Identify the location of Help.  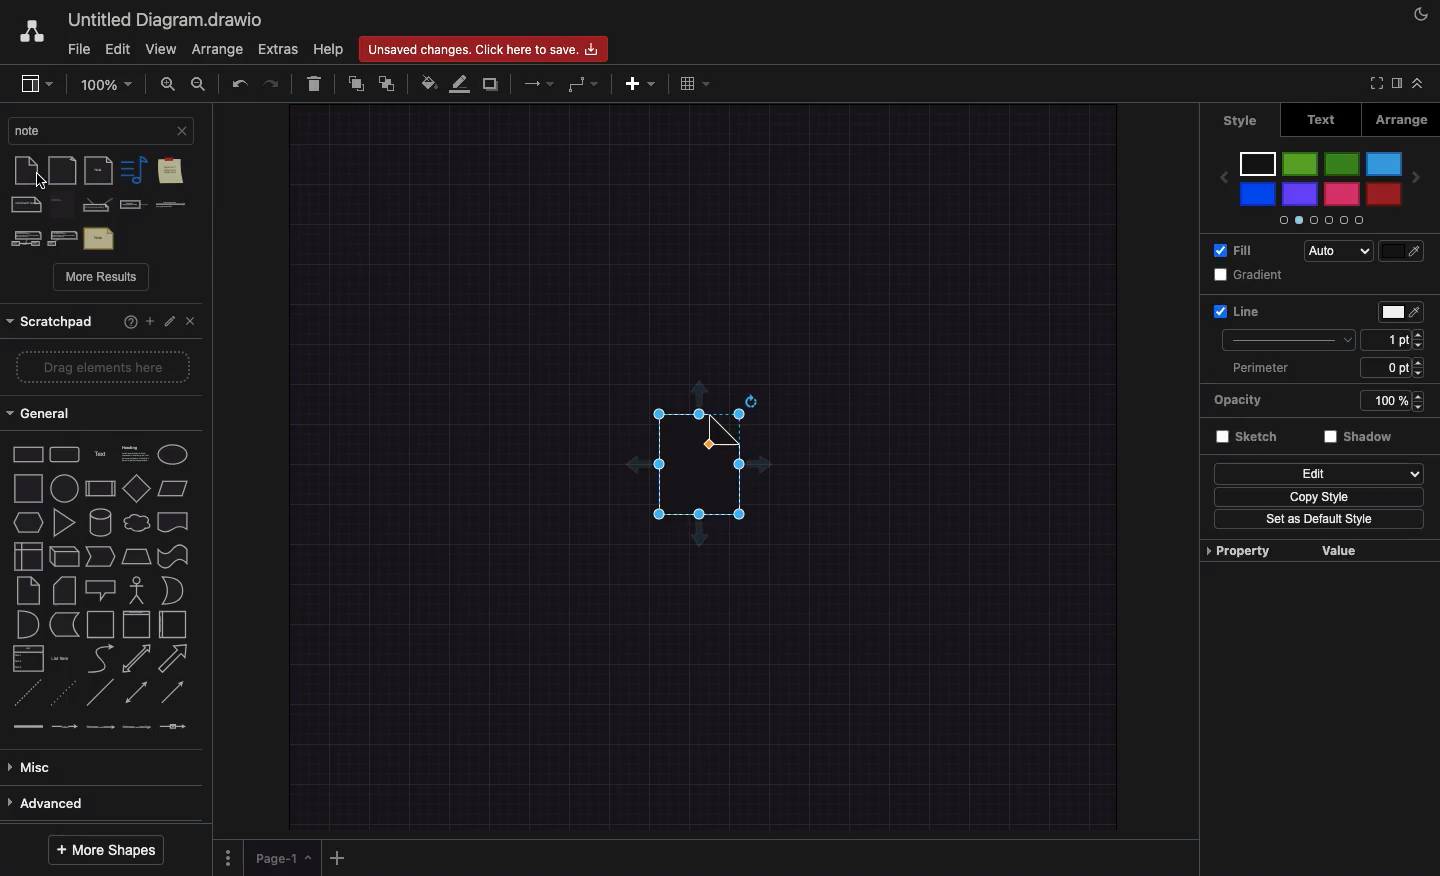
(330, 48).